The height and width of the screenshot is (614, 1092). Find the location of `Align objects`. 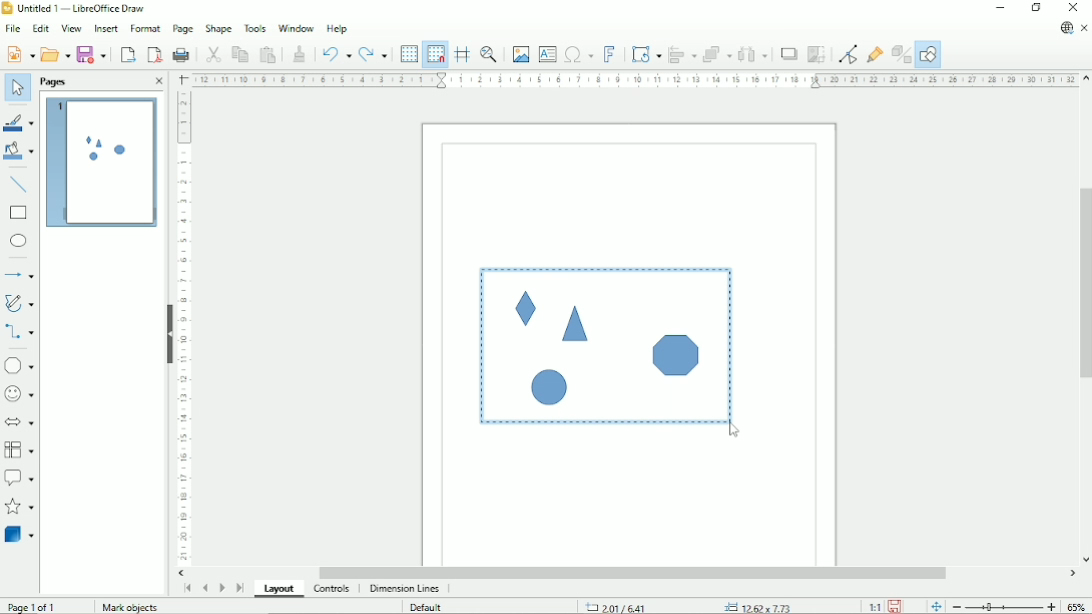

Align objects is located at coordinates (681, 54).